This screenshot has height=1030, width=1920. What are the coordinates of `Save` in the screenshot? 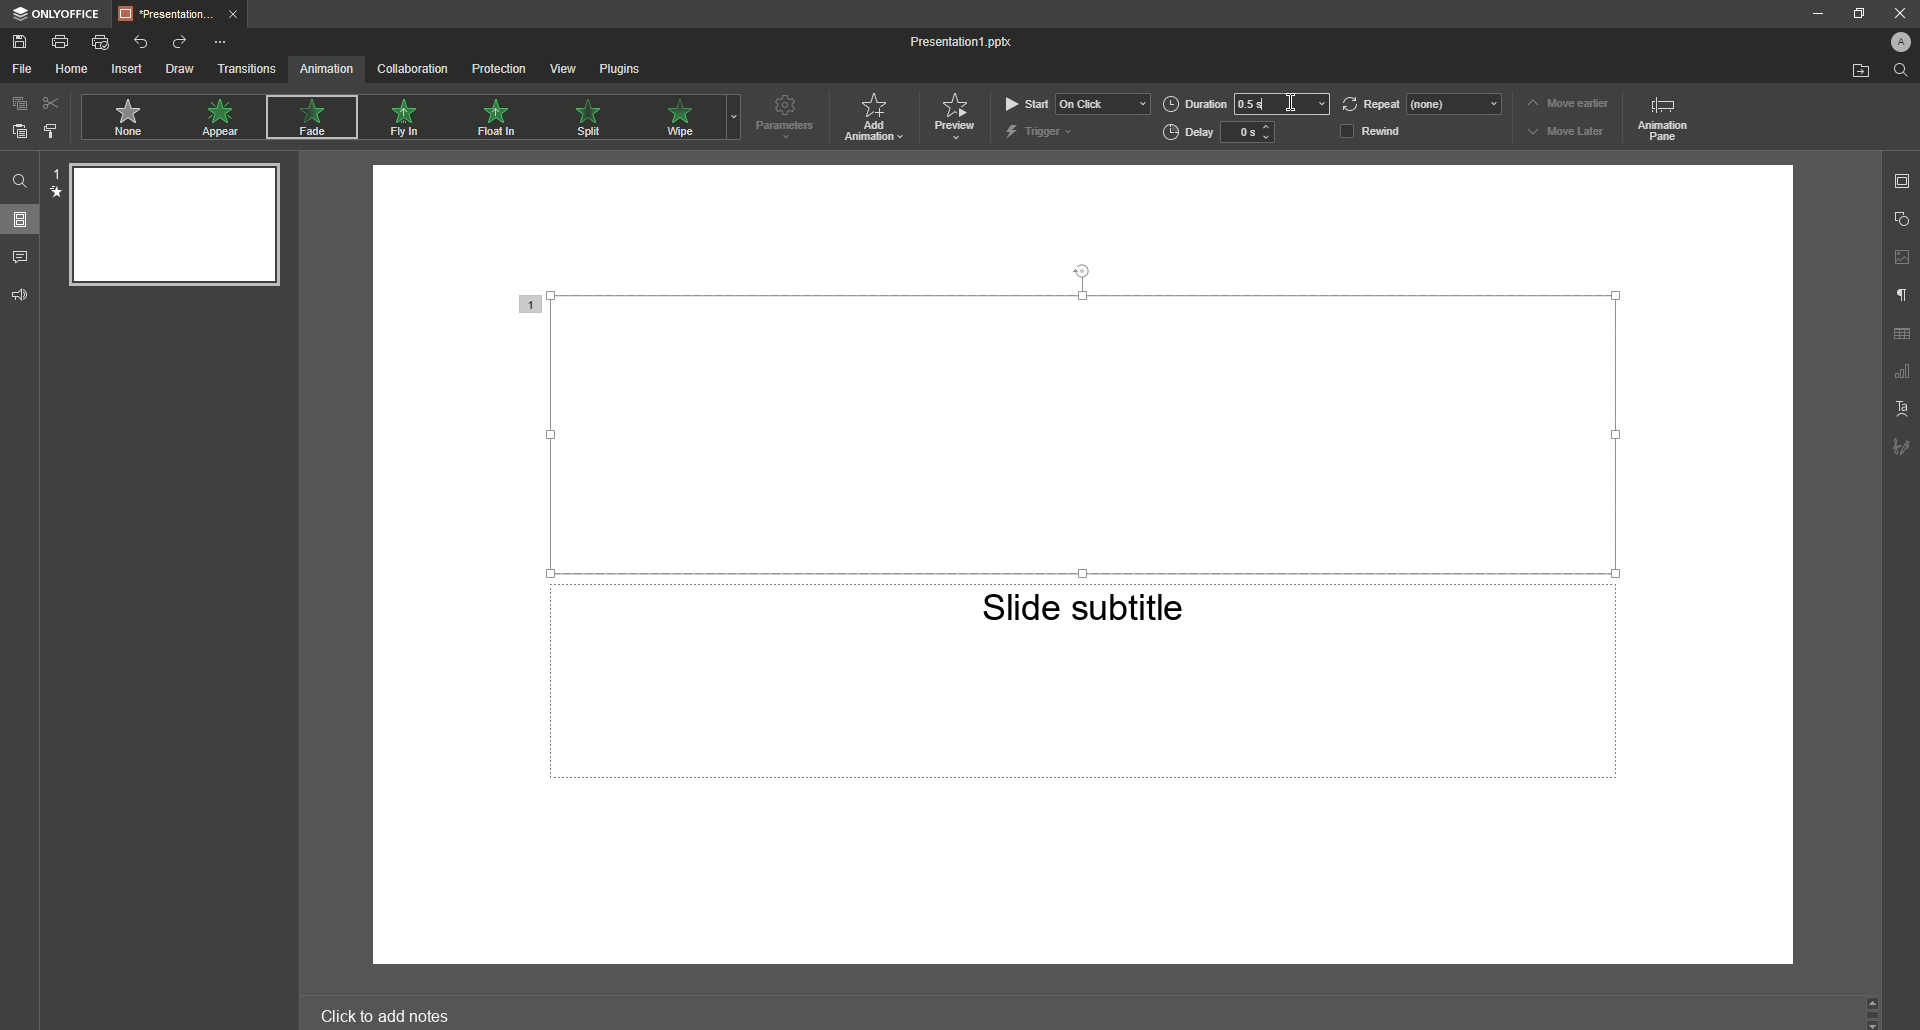 It's located at (25, 40).